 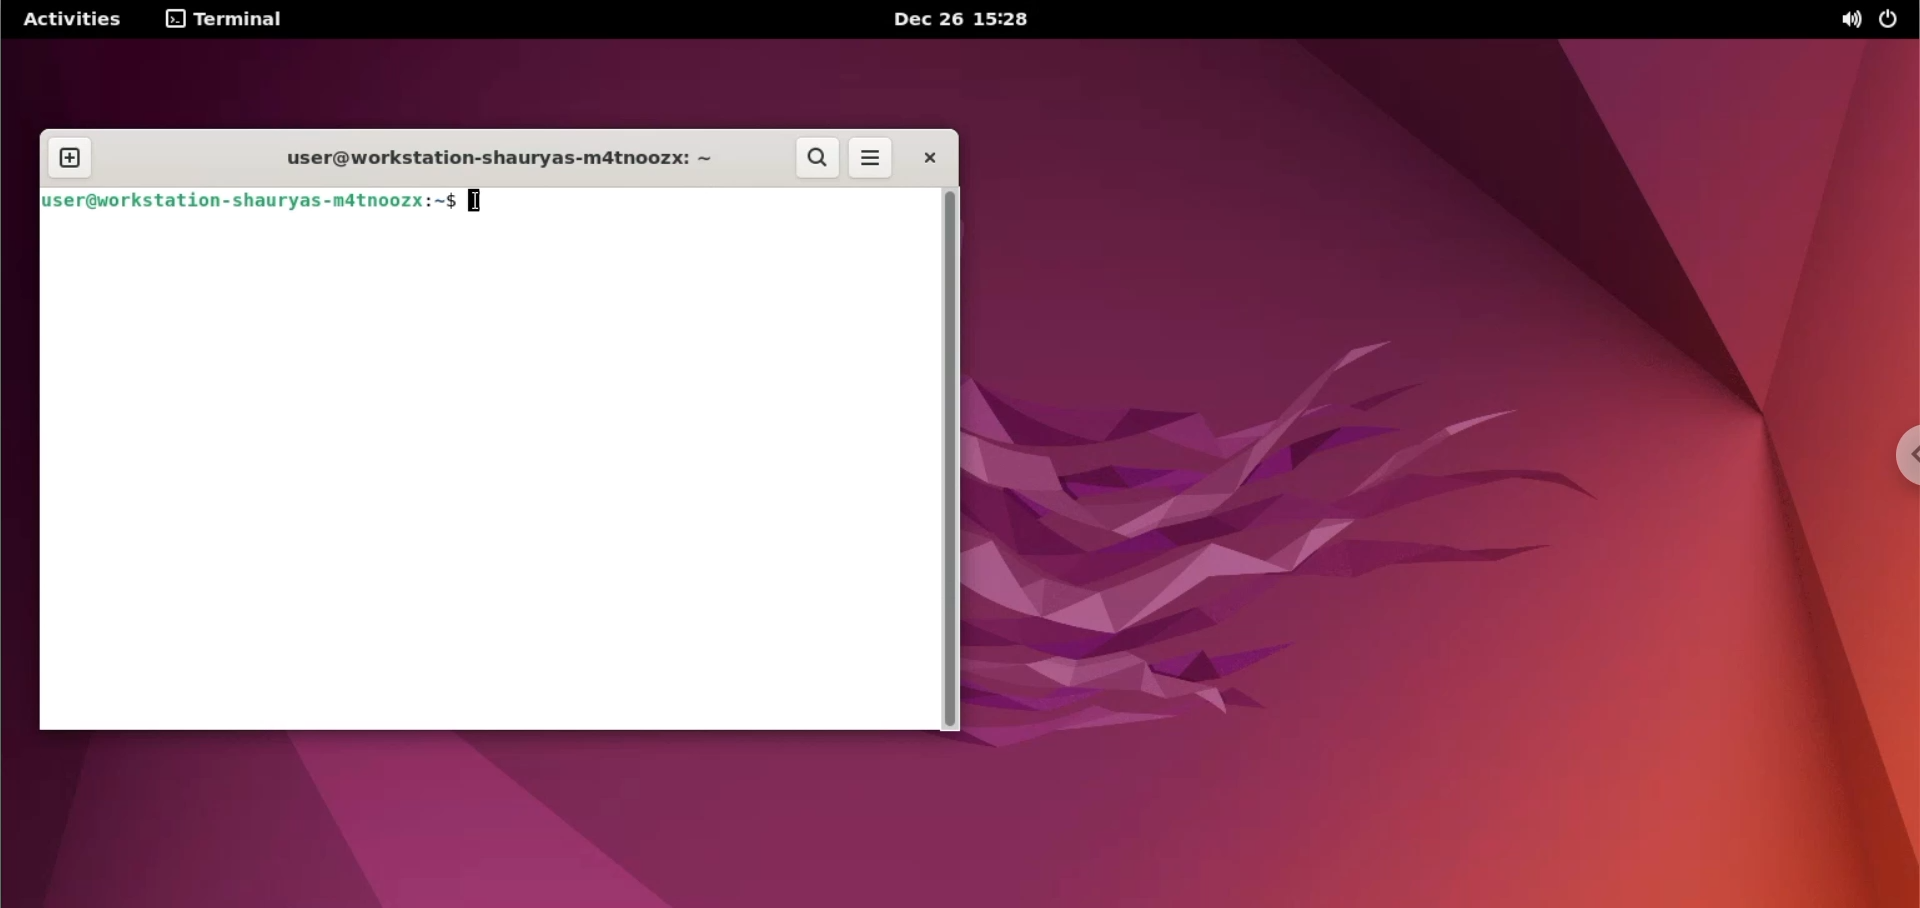 I want to click on user@workstation -shauryas-m4tnoozx:~$, so click(x=249, y=204).